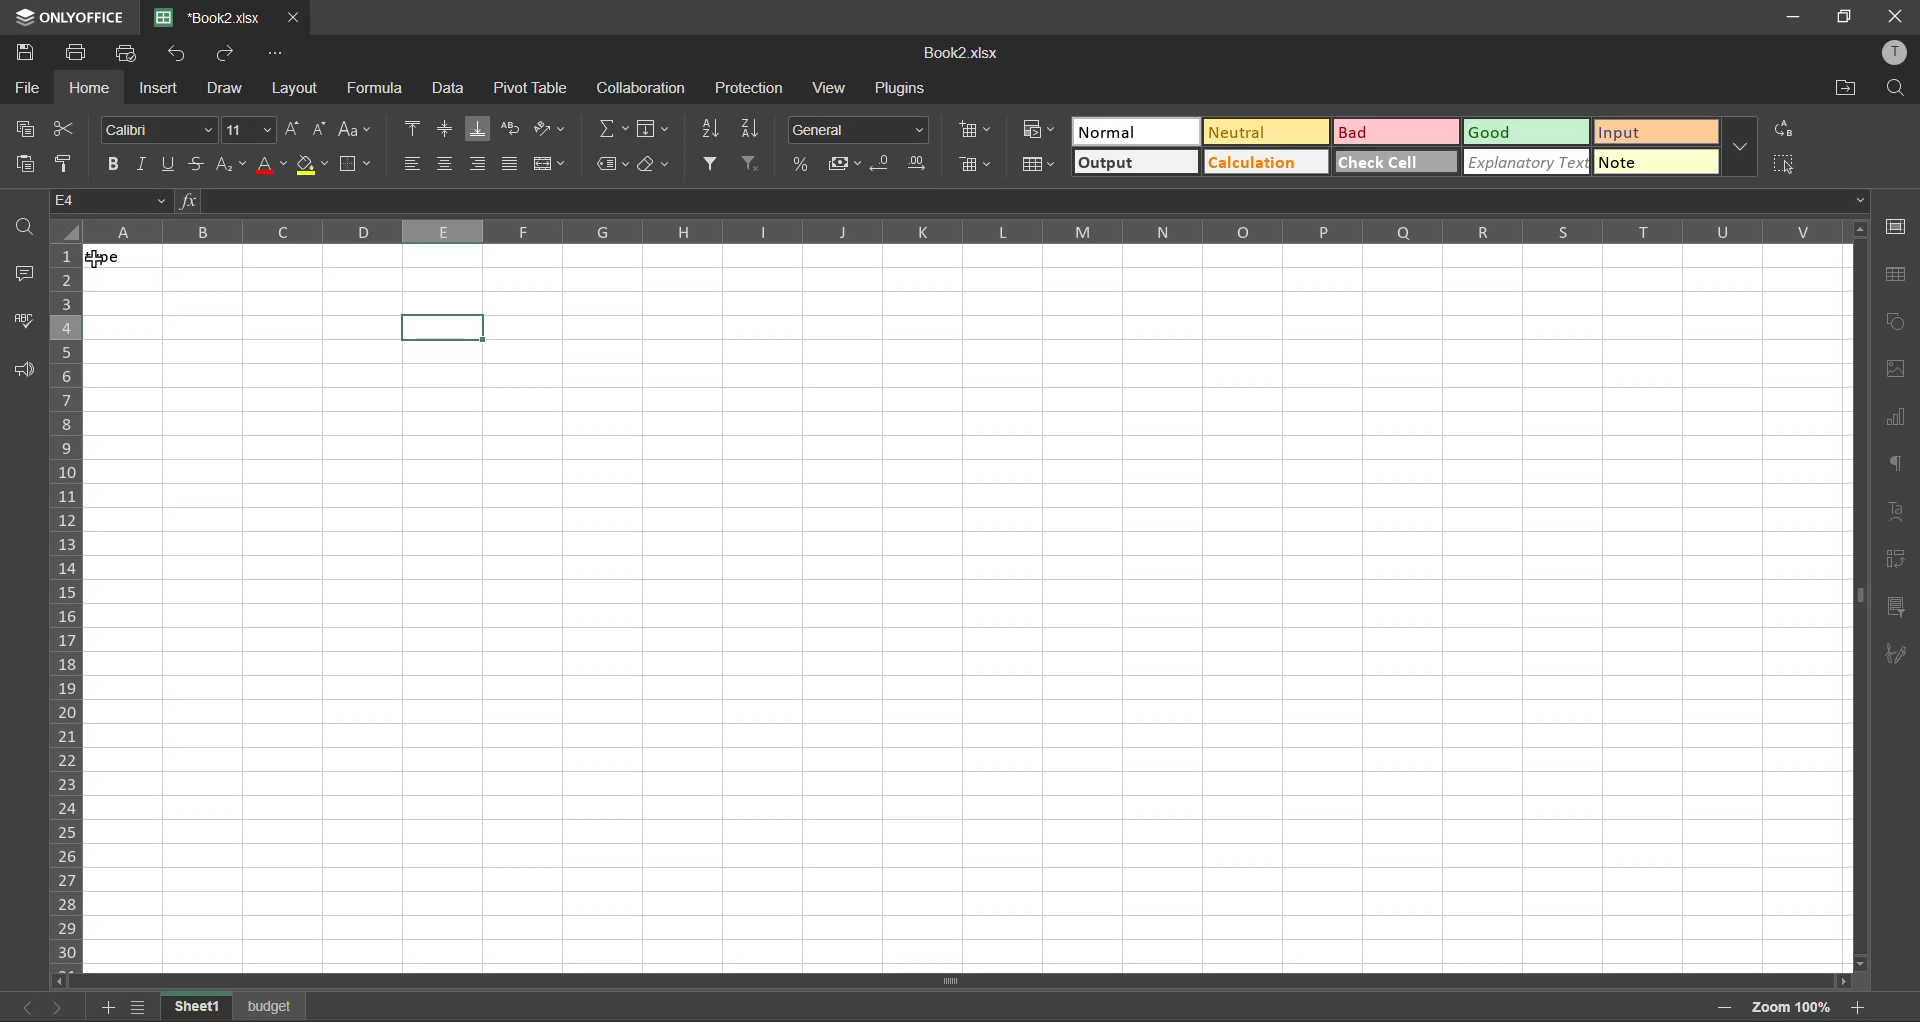 The image size is (1920, 1022). What do you see at coordinates (710, 132) in the screenshot?
I see `sort ascending` at bounding box center [710, 132].